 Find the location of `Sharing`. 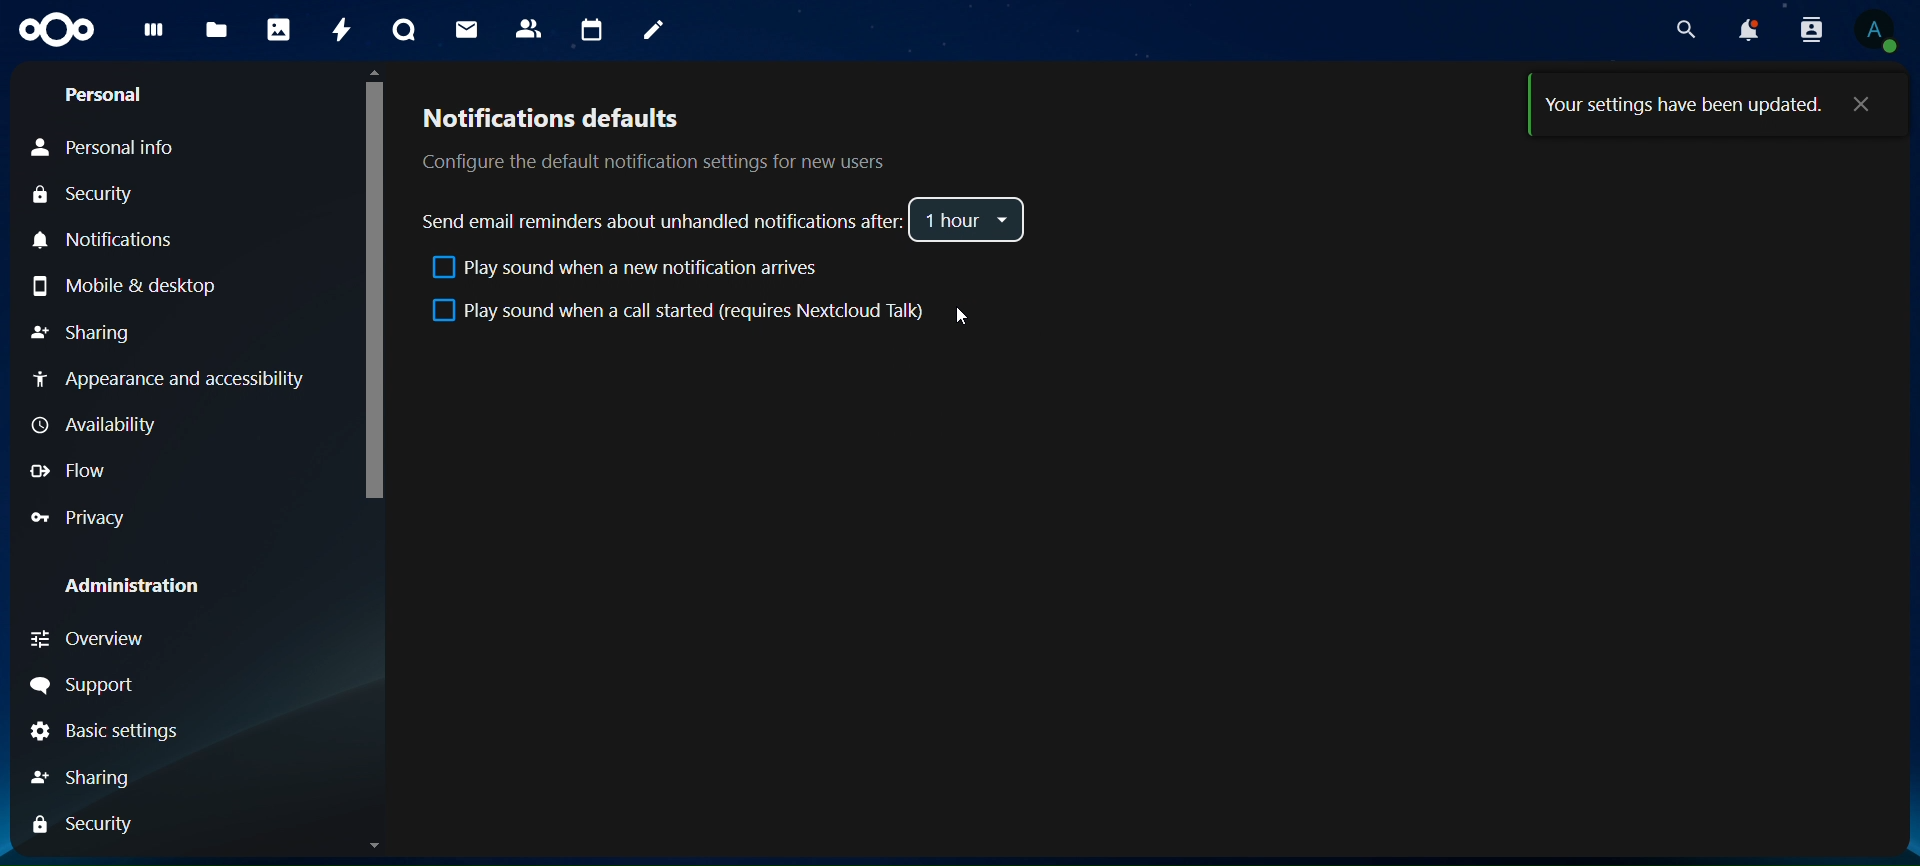

Sharing is located at coordinates (84, 779).